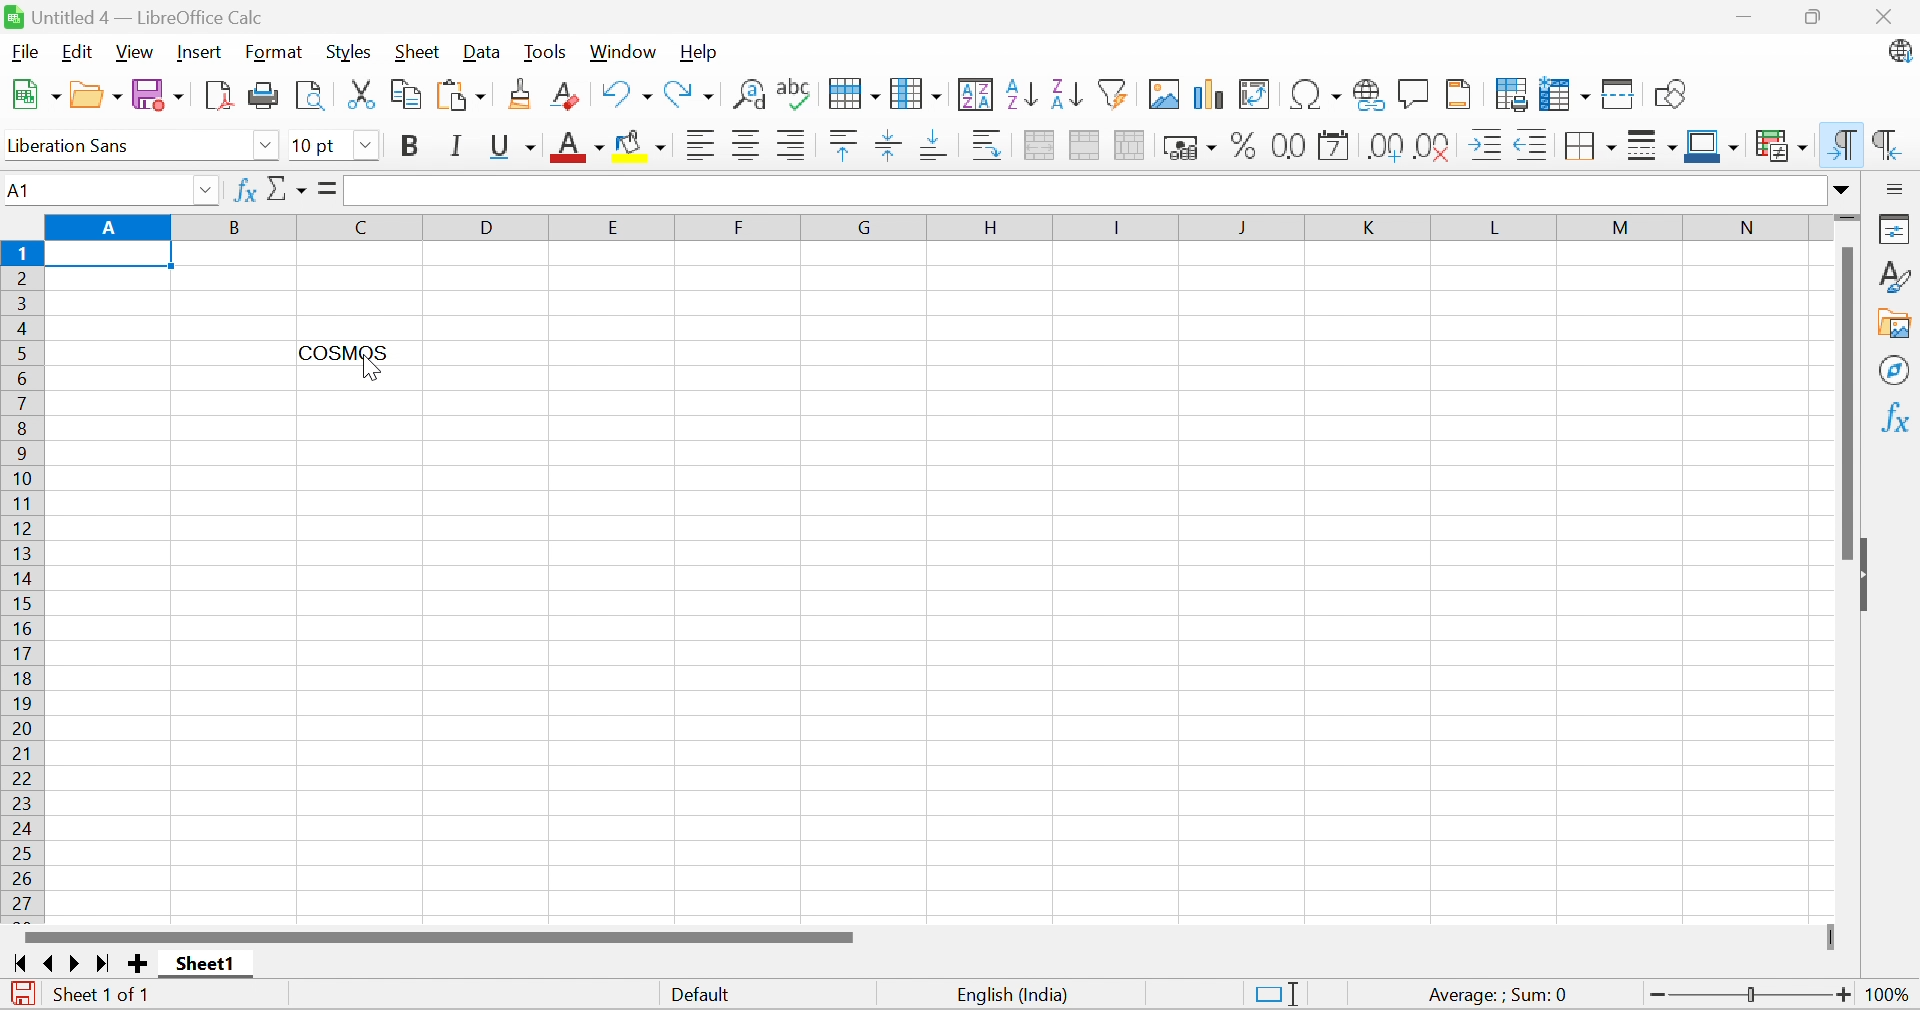  I want to click on Row, so click(849, 96).